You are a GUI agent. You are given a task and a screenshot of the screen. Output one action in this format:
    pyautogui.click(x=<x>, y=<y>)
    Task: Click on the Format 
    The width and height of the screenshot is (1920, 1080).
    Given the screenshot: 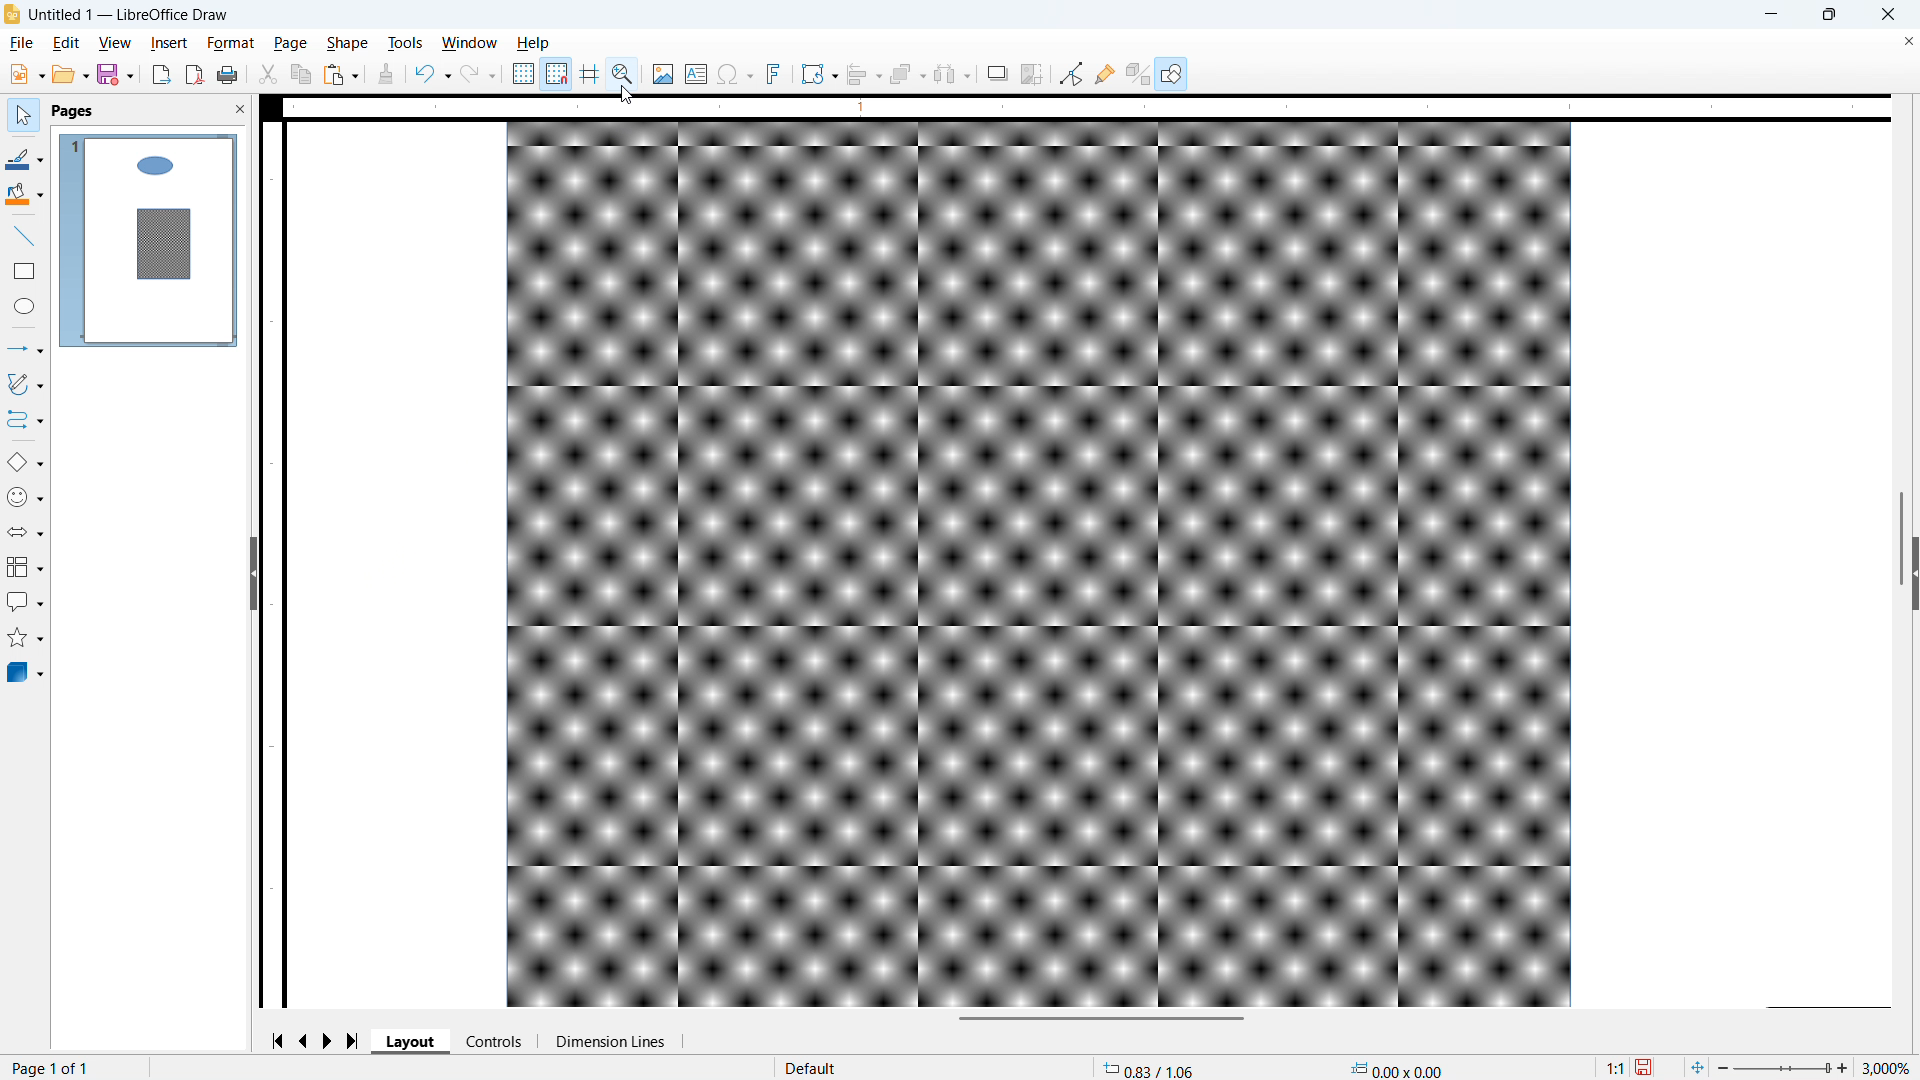 What is the action you would take?
    pyautogui.click(x=232, y=44)
    